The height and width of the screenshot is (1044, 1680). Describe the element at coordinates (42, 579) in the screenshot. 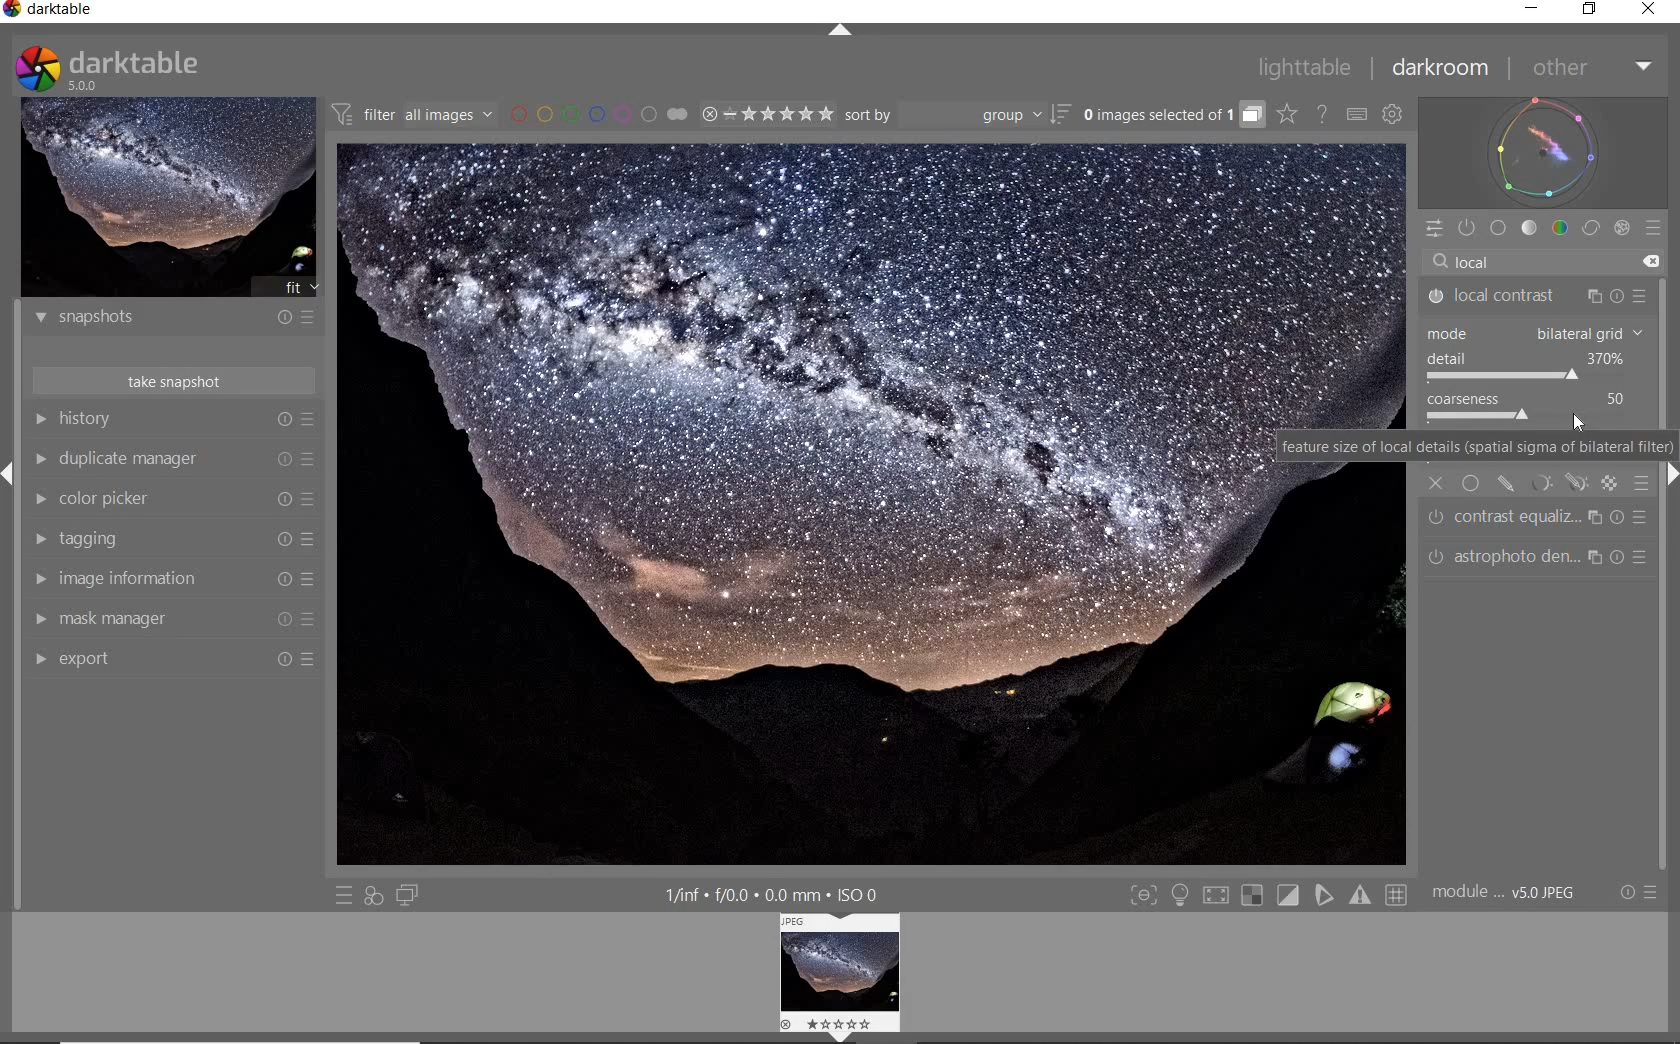

I see `IMAGE INFORMATION` at that location.